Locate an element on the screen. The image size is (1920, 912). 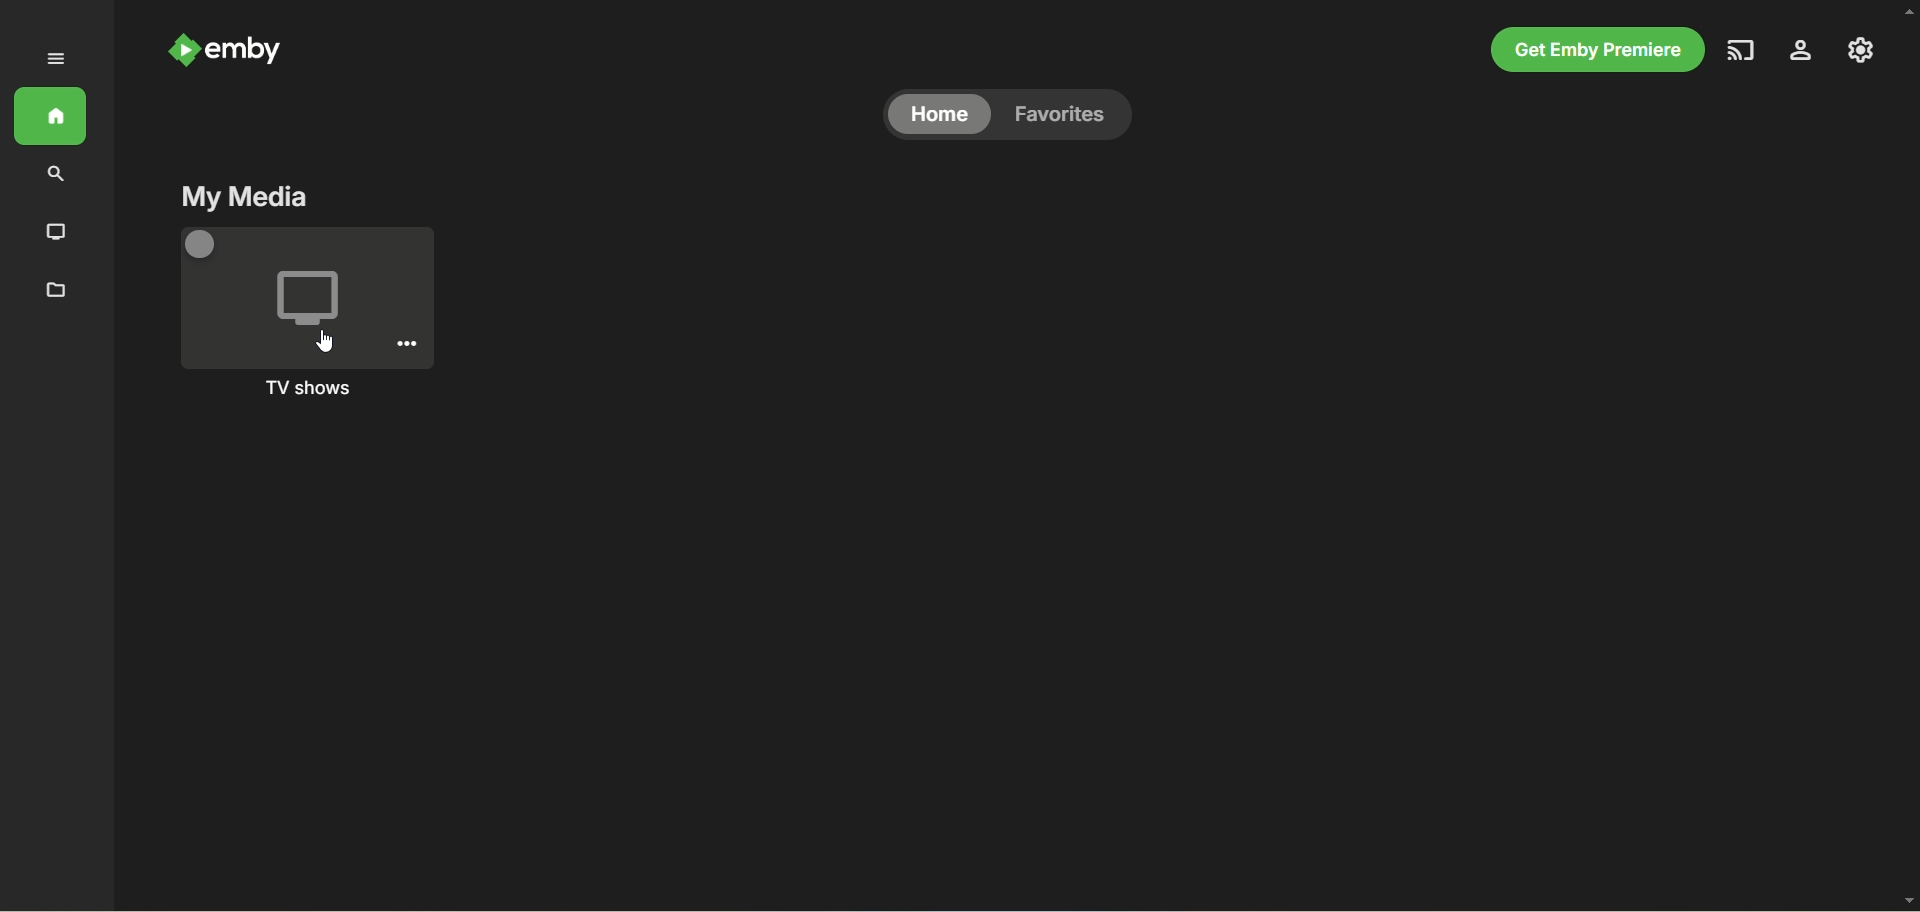
folder is located at coordinates (59, 292).